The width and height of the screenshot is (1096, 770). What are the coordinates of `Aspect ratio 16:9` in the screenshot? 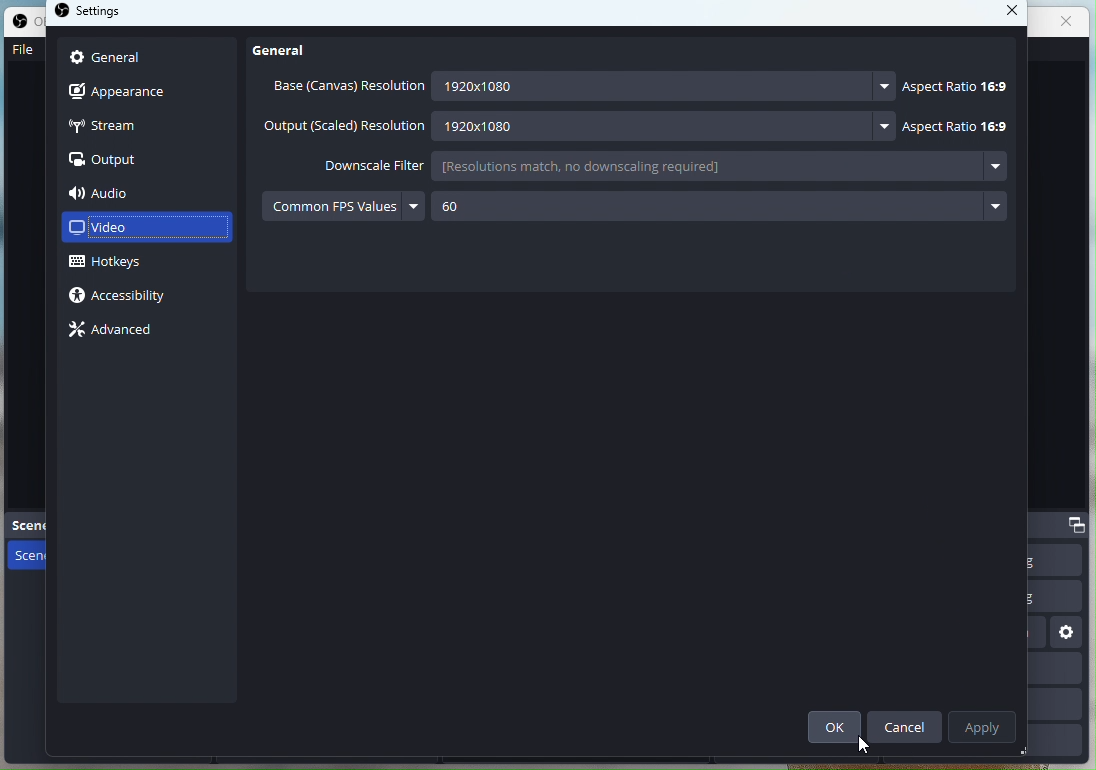 It's located at (958, 85).